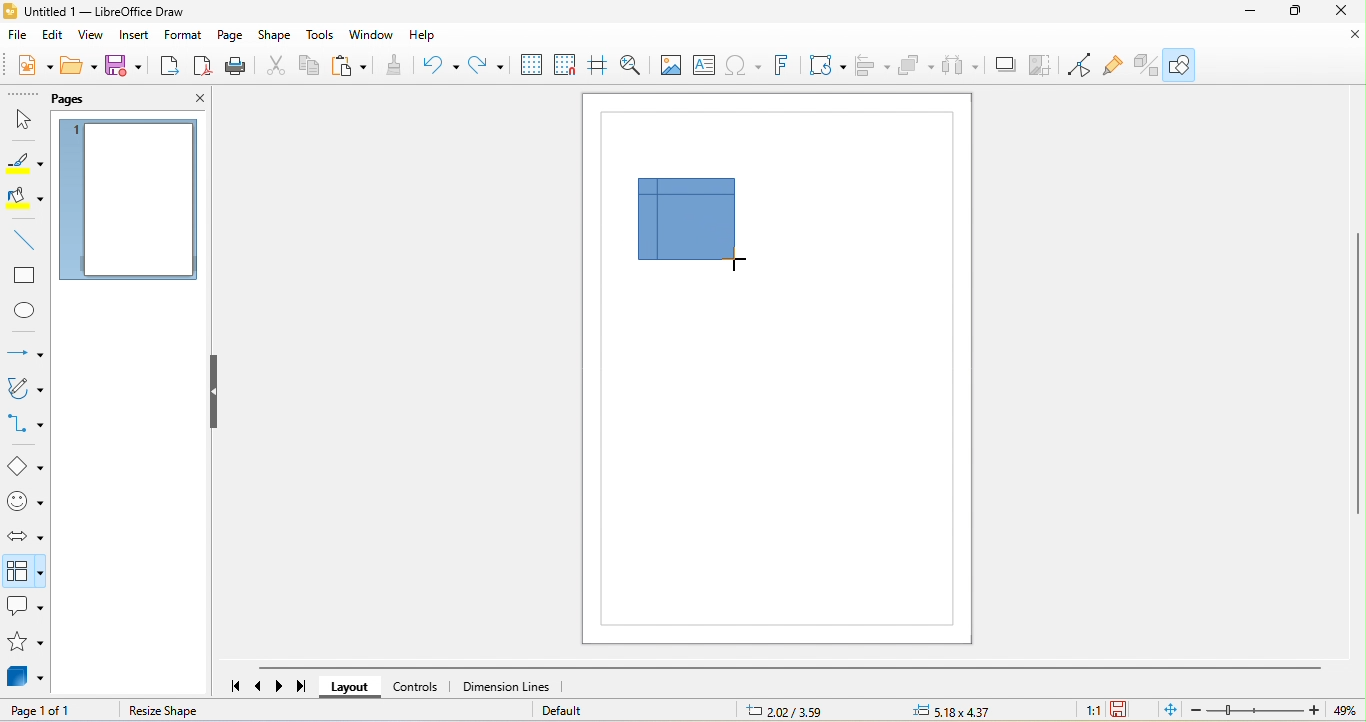 This screenshot has width=1366, height=722. I want to click on rectangle, so click(25, 275).